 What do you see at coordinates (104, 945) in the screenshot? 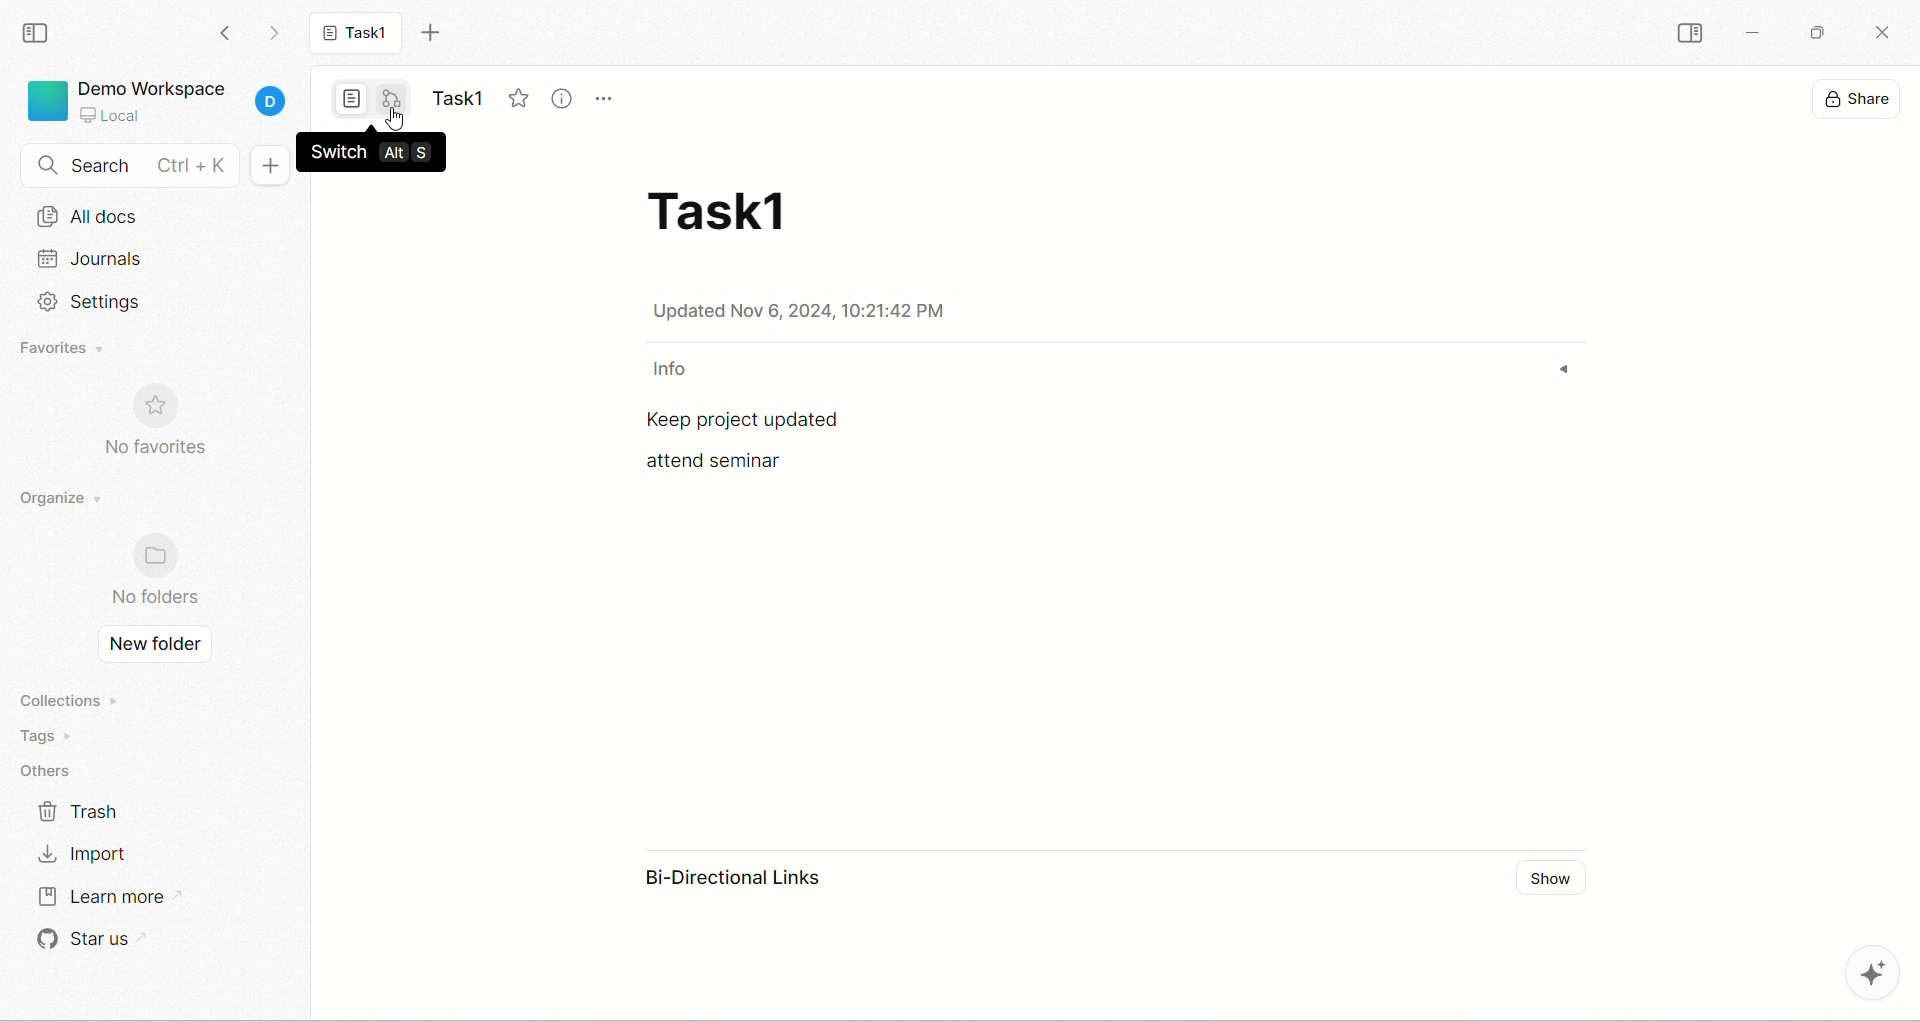
I see `star us` at bounding box center [104, 945].